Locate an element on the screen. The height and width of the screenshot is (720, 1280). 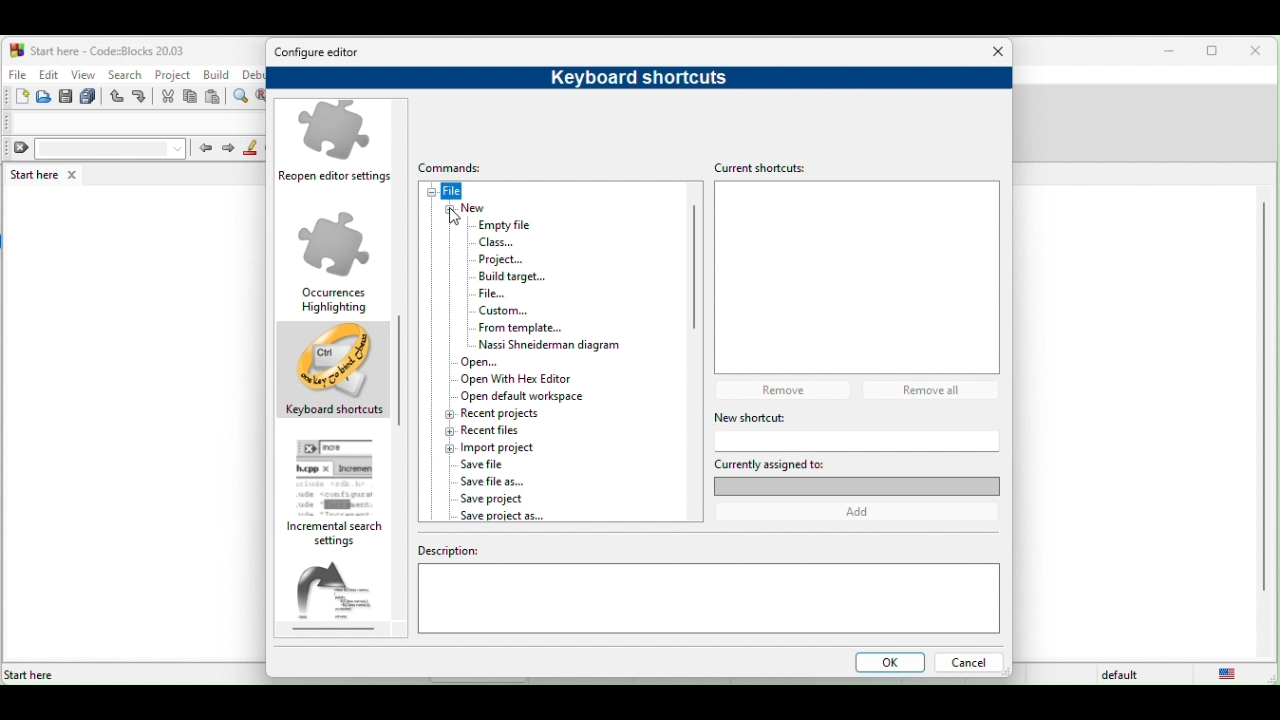
save everything is located at coordinates (90, 97).